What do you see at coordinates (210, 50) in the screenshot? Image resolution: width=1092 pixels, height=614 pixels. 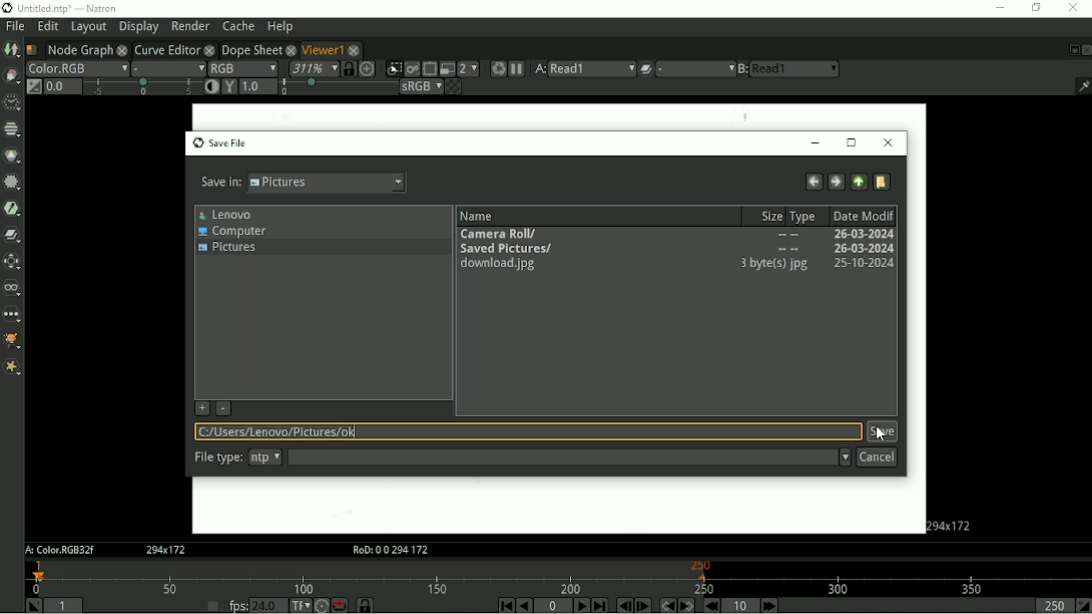 I see `close` at bounding box center [210, 50].